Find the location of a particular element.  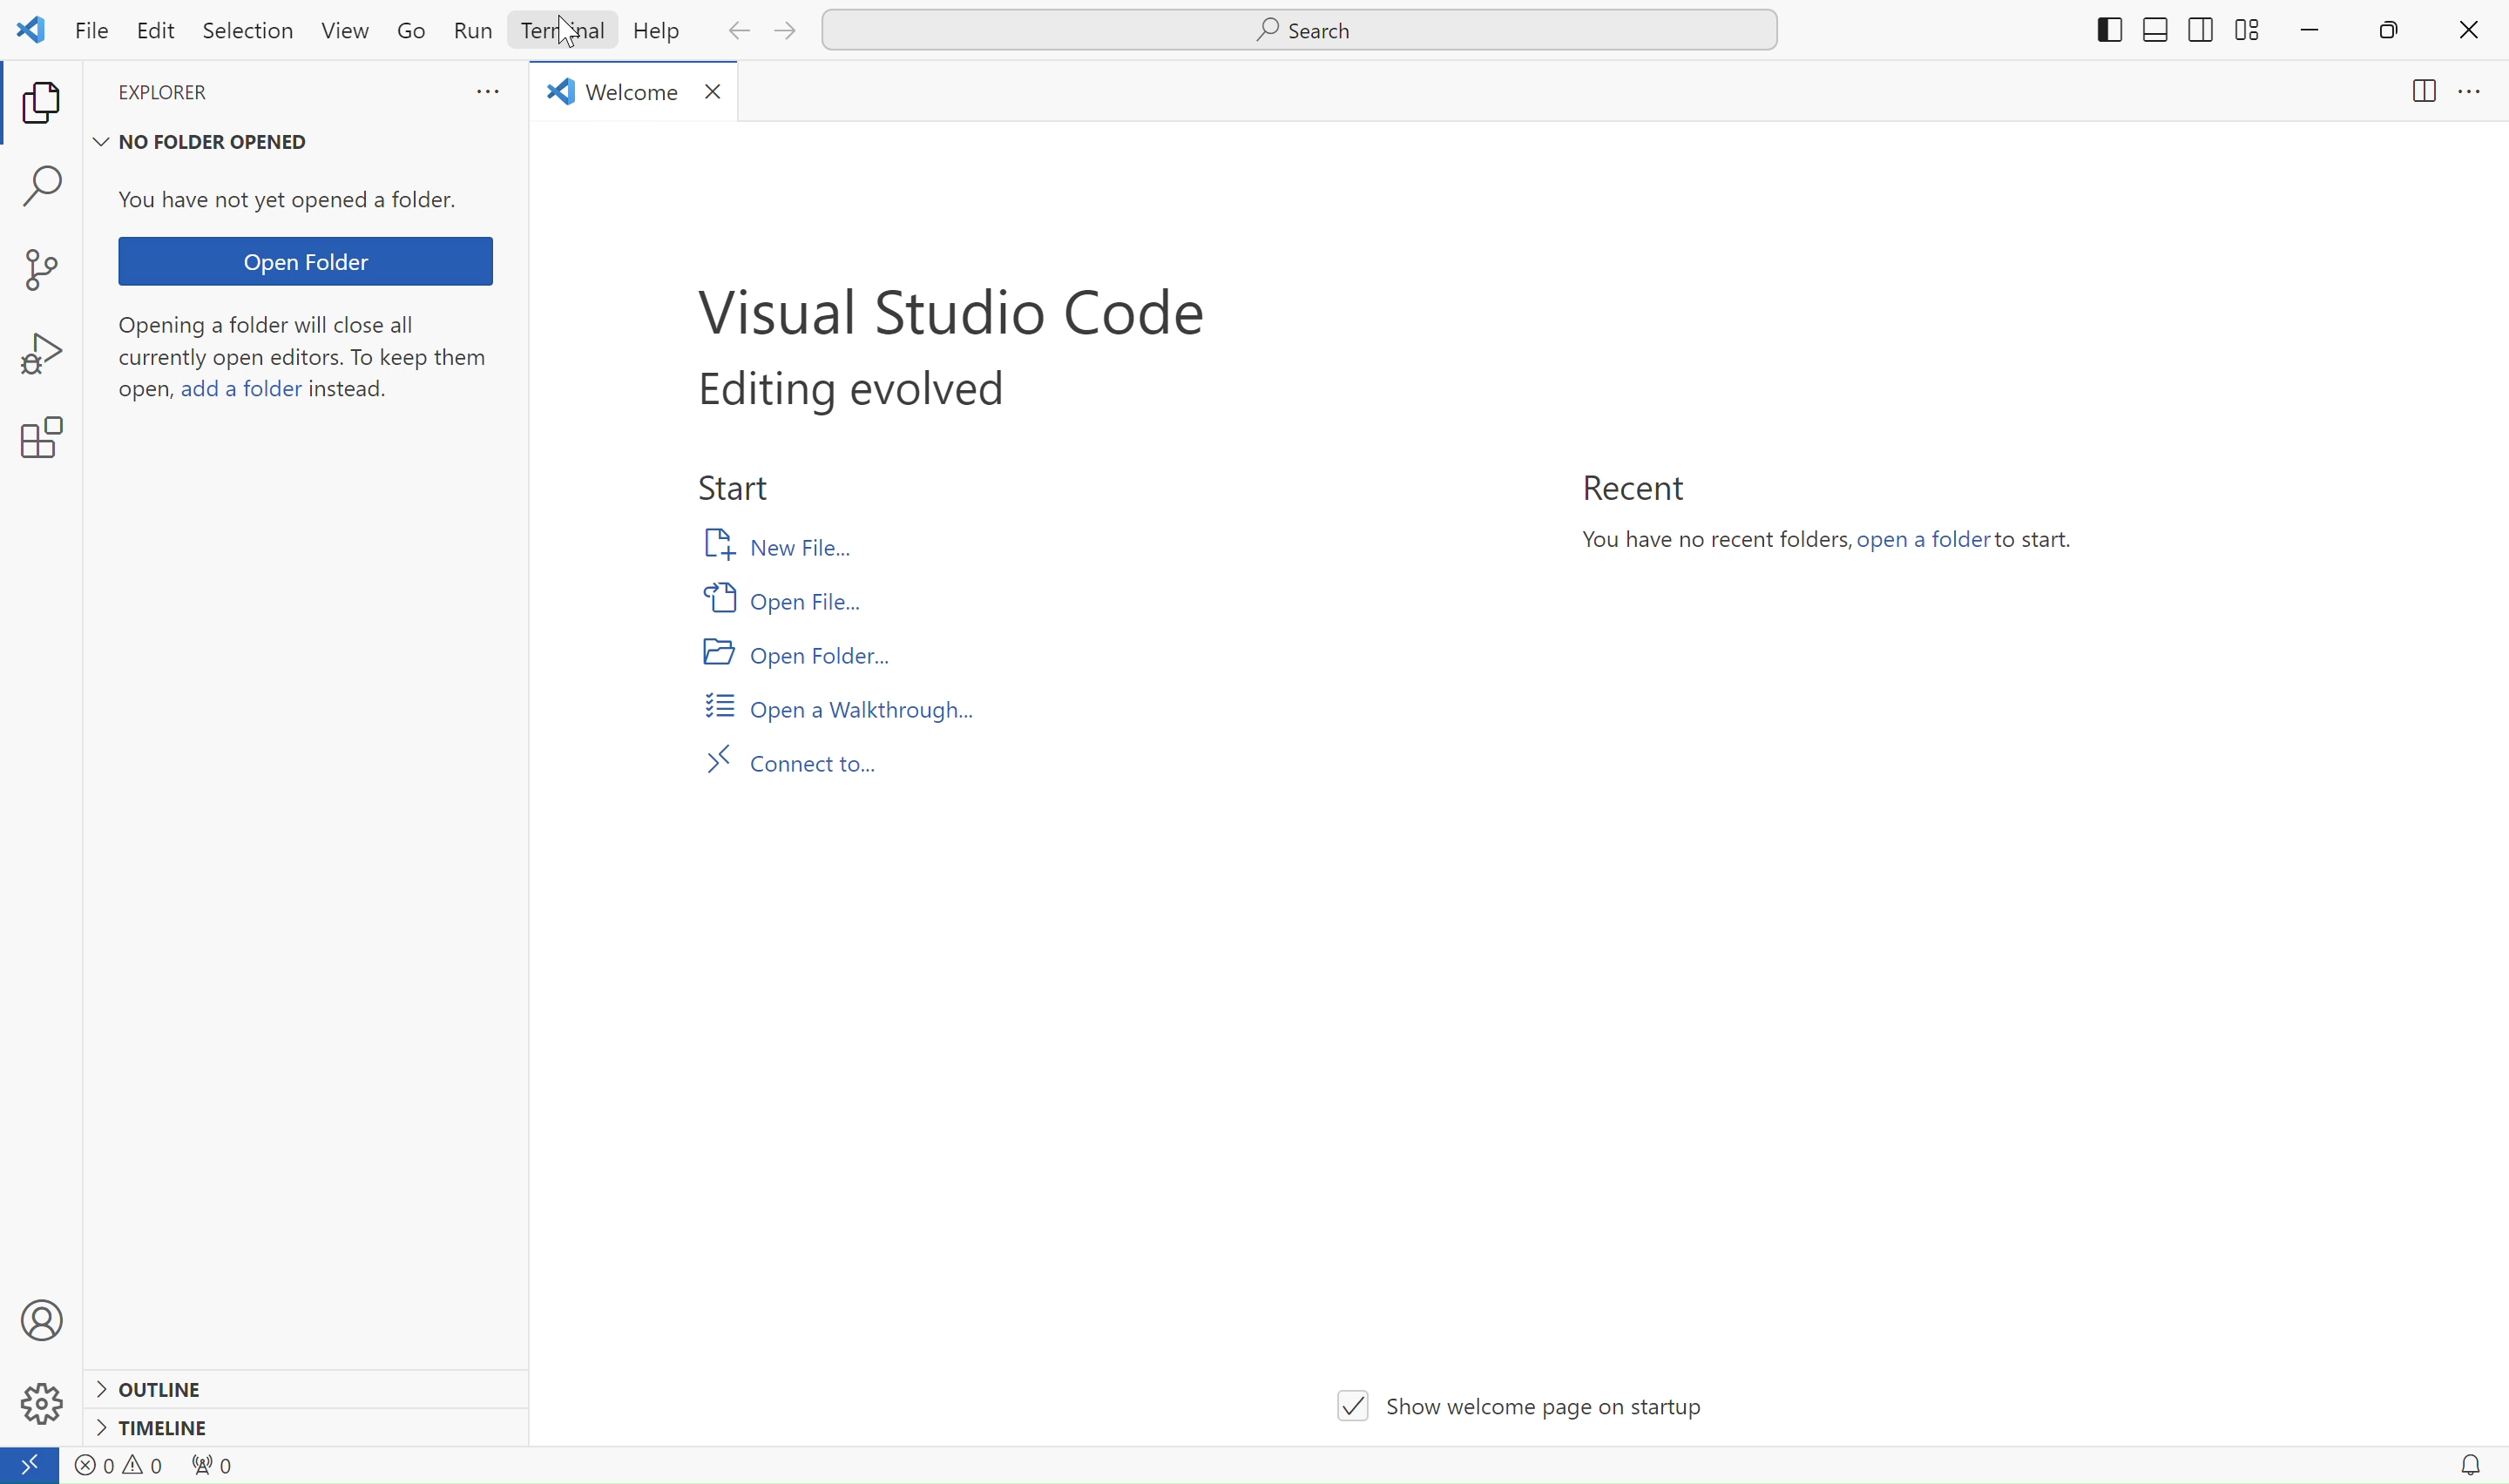

back is located at coordinates (732, 32).